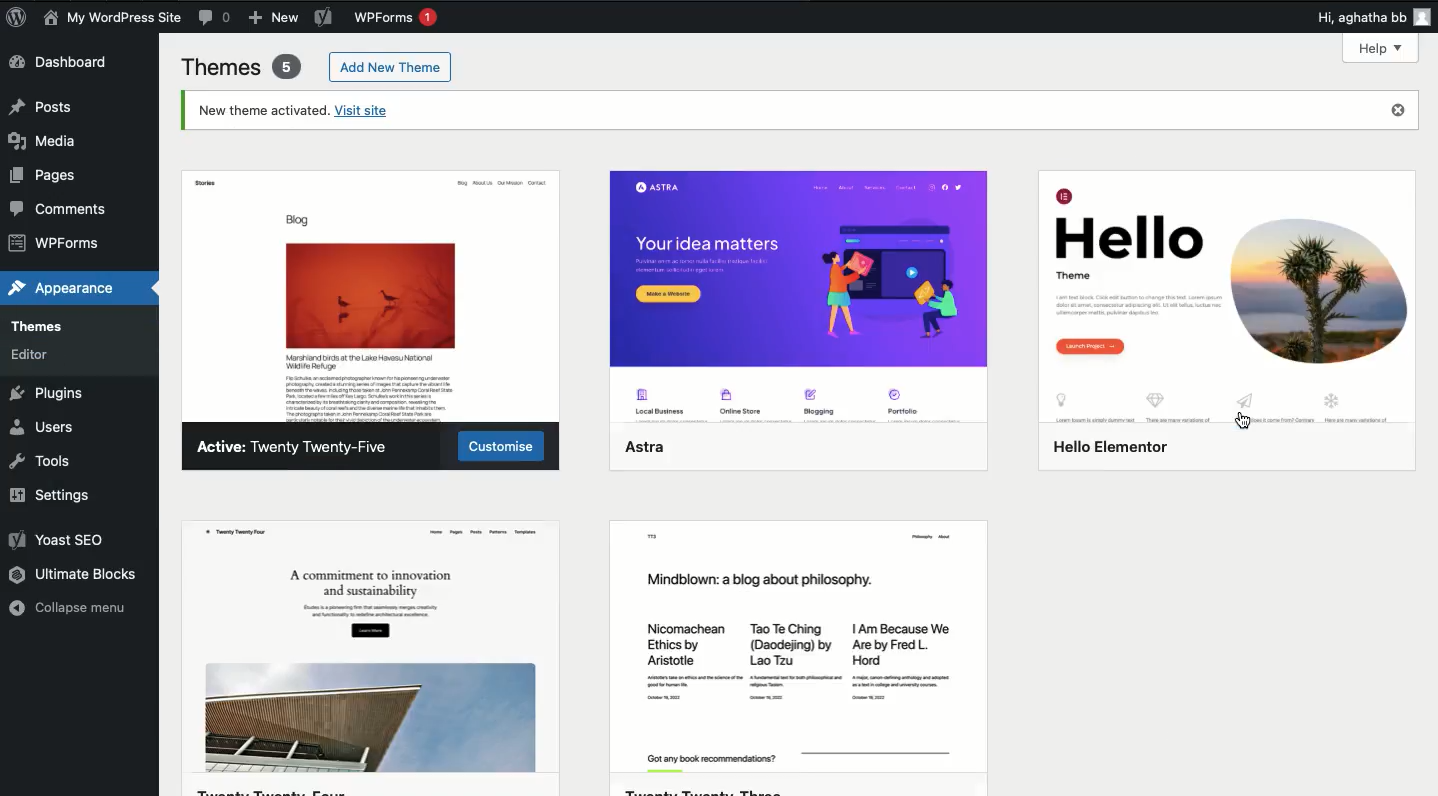 This screenshot has height=796, width=1438. What do you see at coordinates (43, 356) in the screenshot?
I see `Editor` at bounding box center [43, 356].